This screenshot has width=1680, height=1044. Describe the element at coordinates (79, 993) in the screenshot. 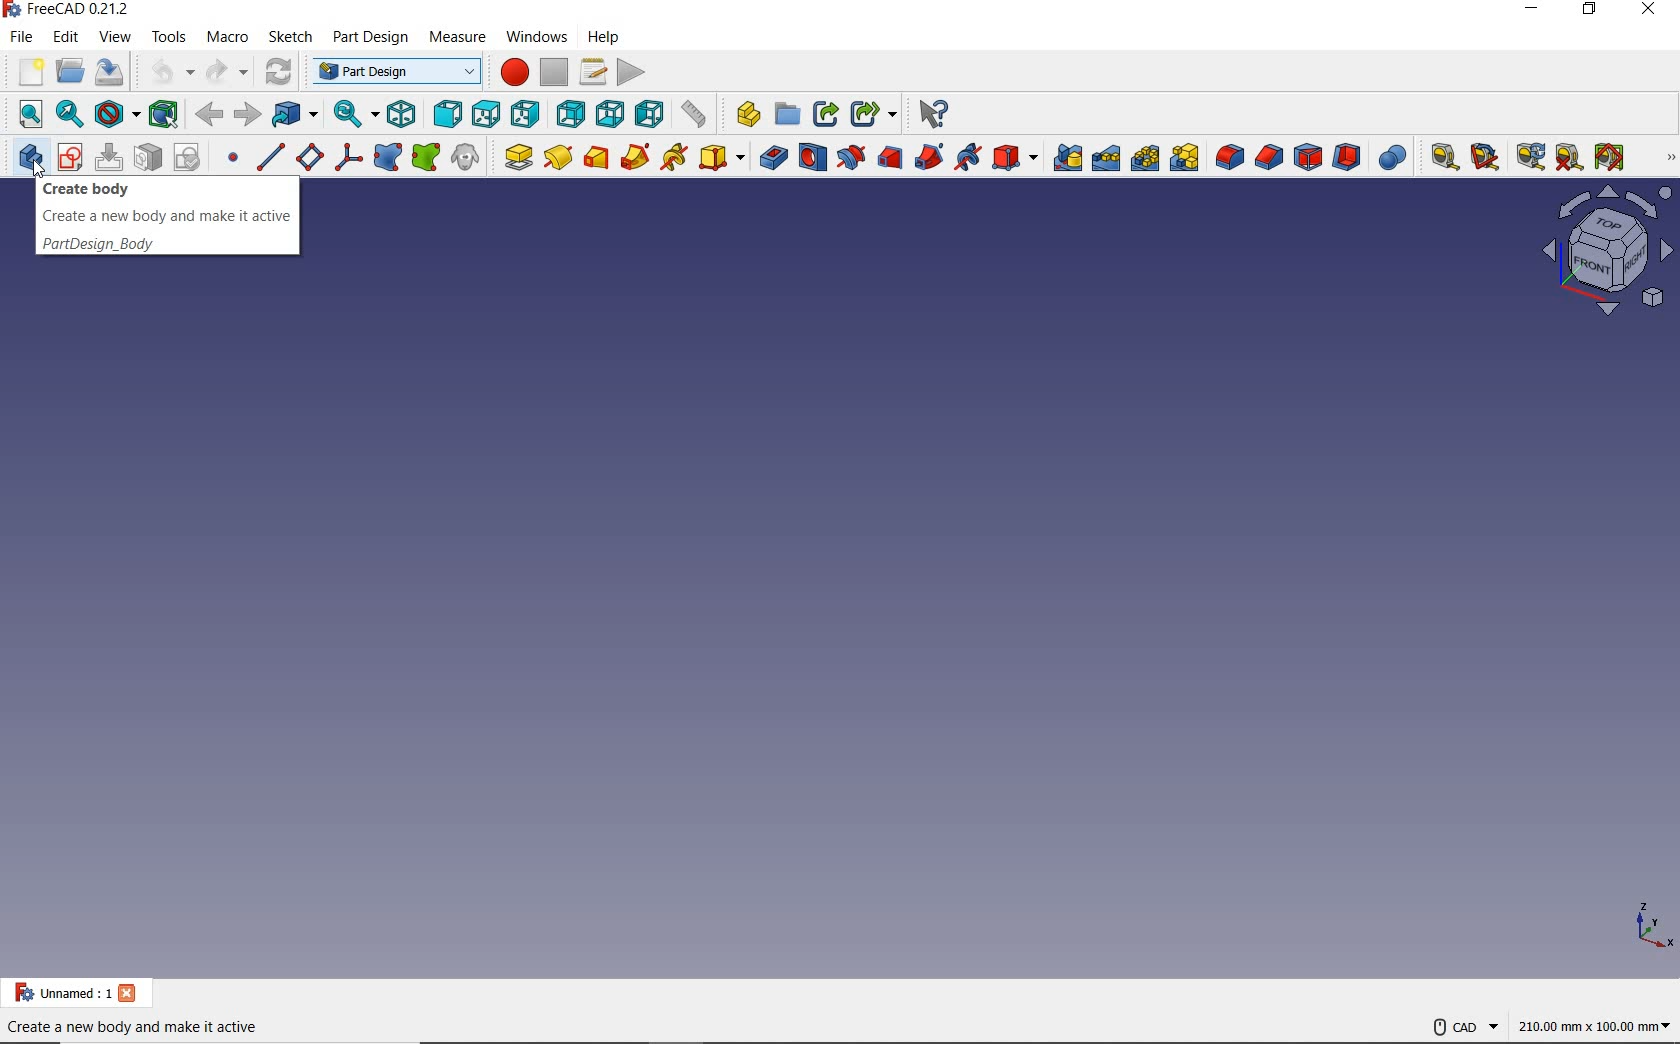

I see `PROJECT NAME` at that location.